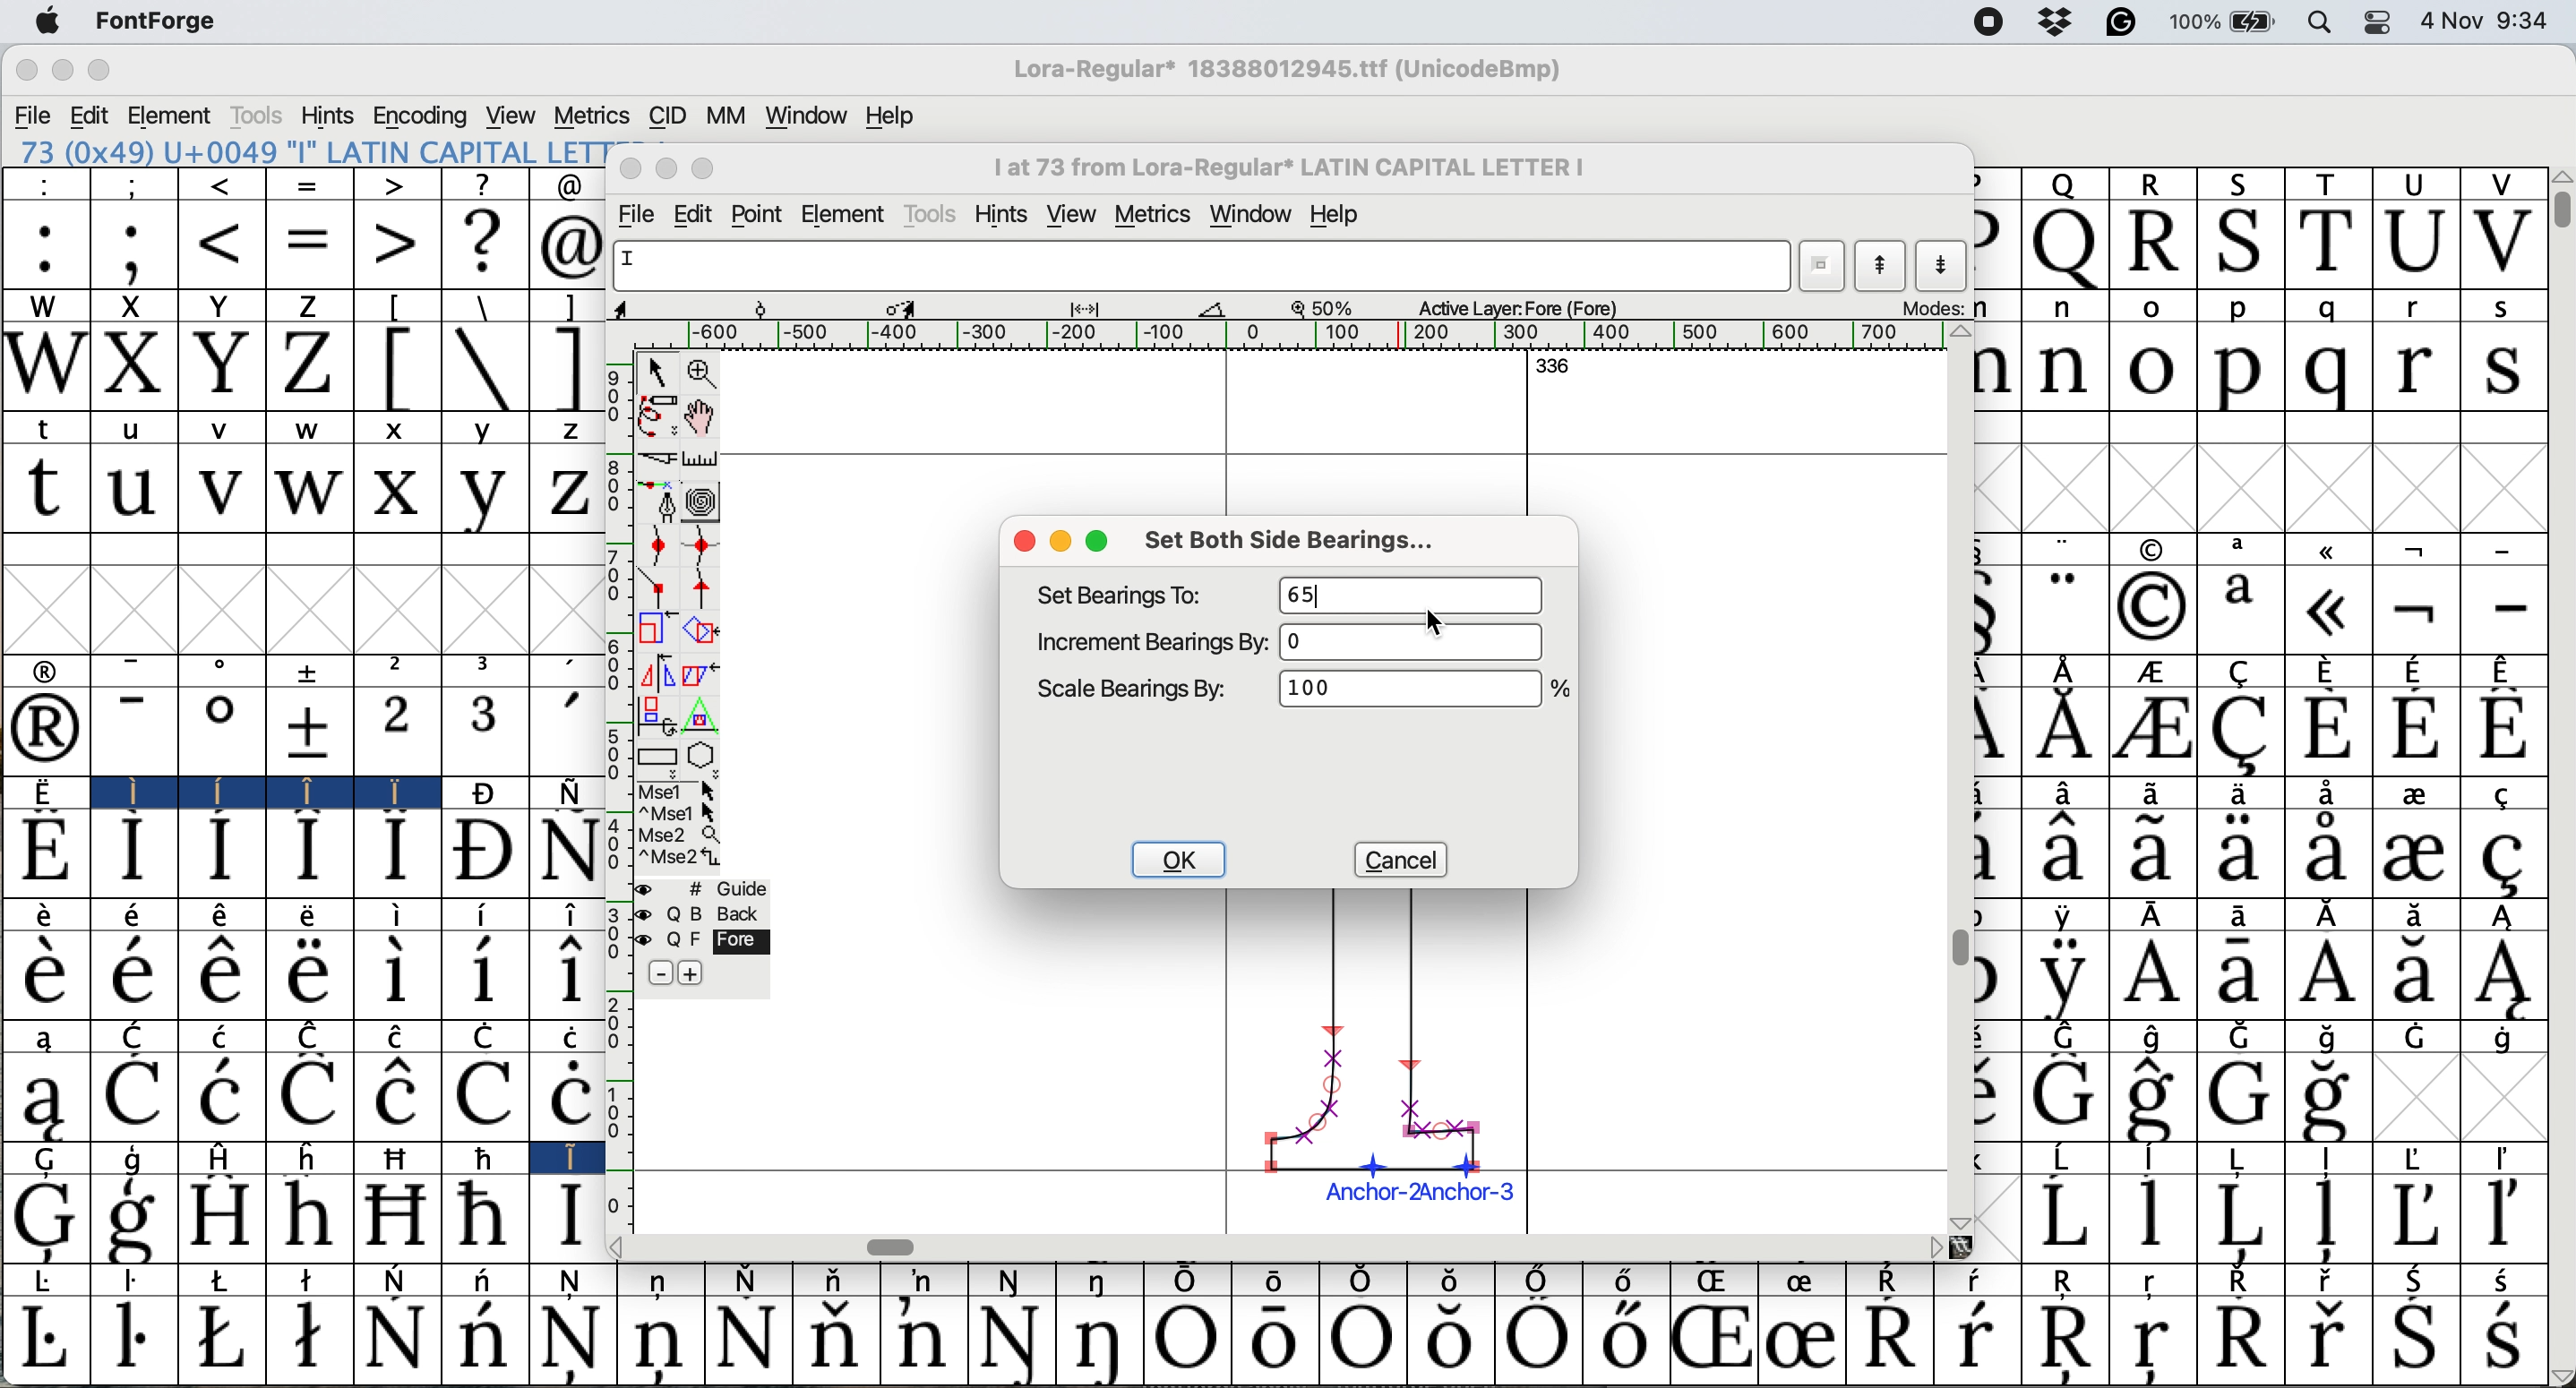 This screenshot has width=2576, height=1388. I want to click on Symbol, so click(1274, 1280).